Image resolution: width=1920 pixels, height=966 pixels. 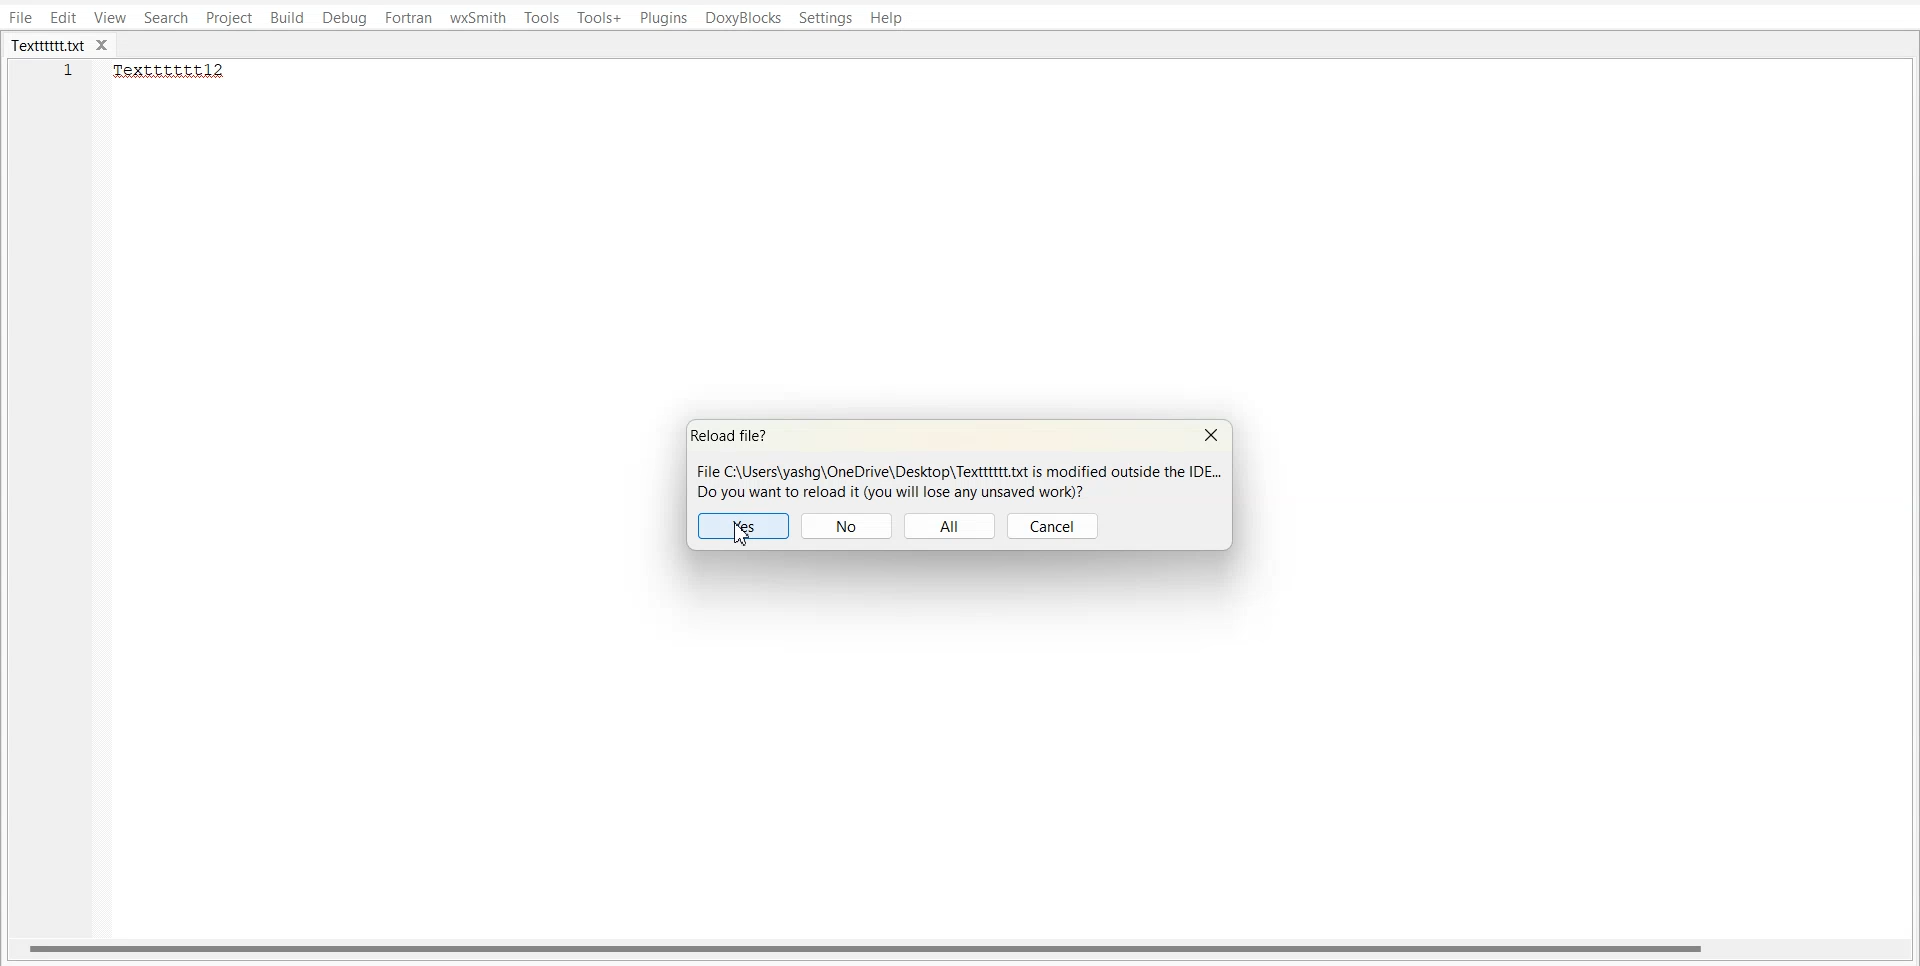 I want to click on Close, so click(x=1211, y=436).